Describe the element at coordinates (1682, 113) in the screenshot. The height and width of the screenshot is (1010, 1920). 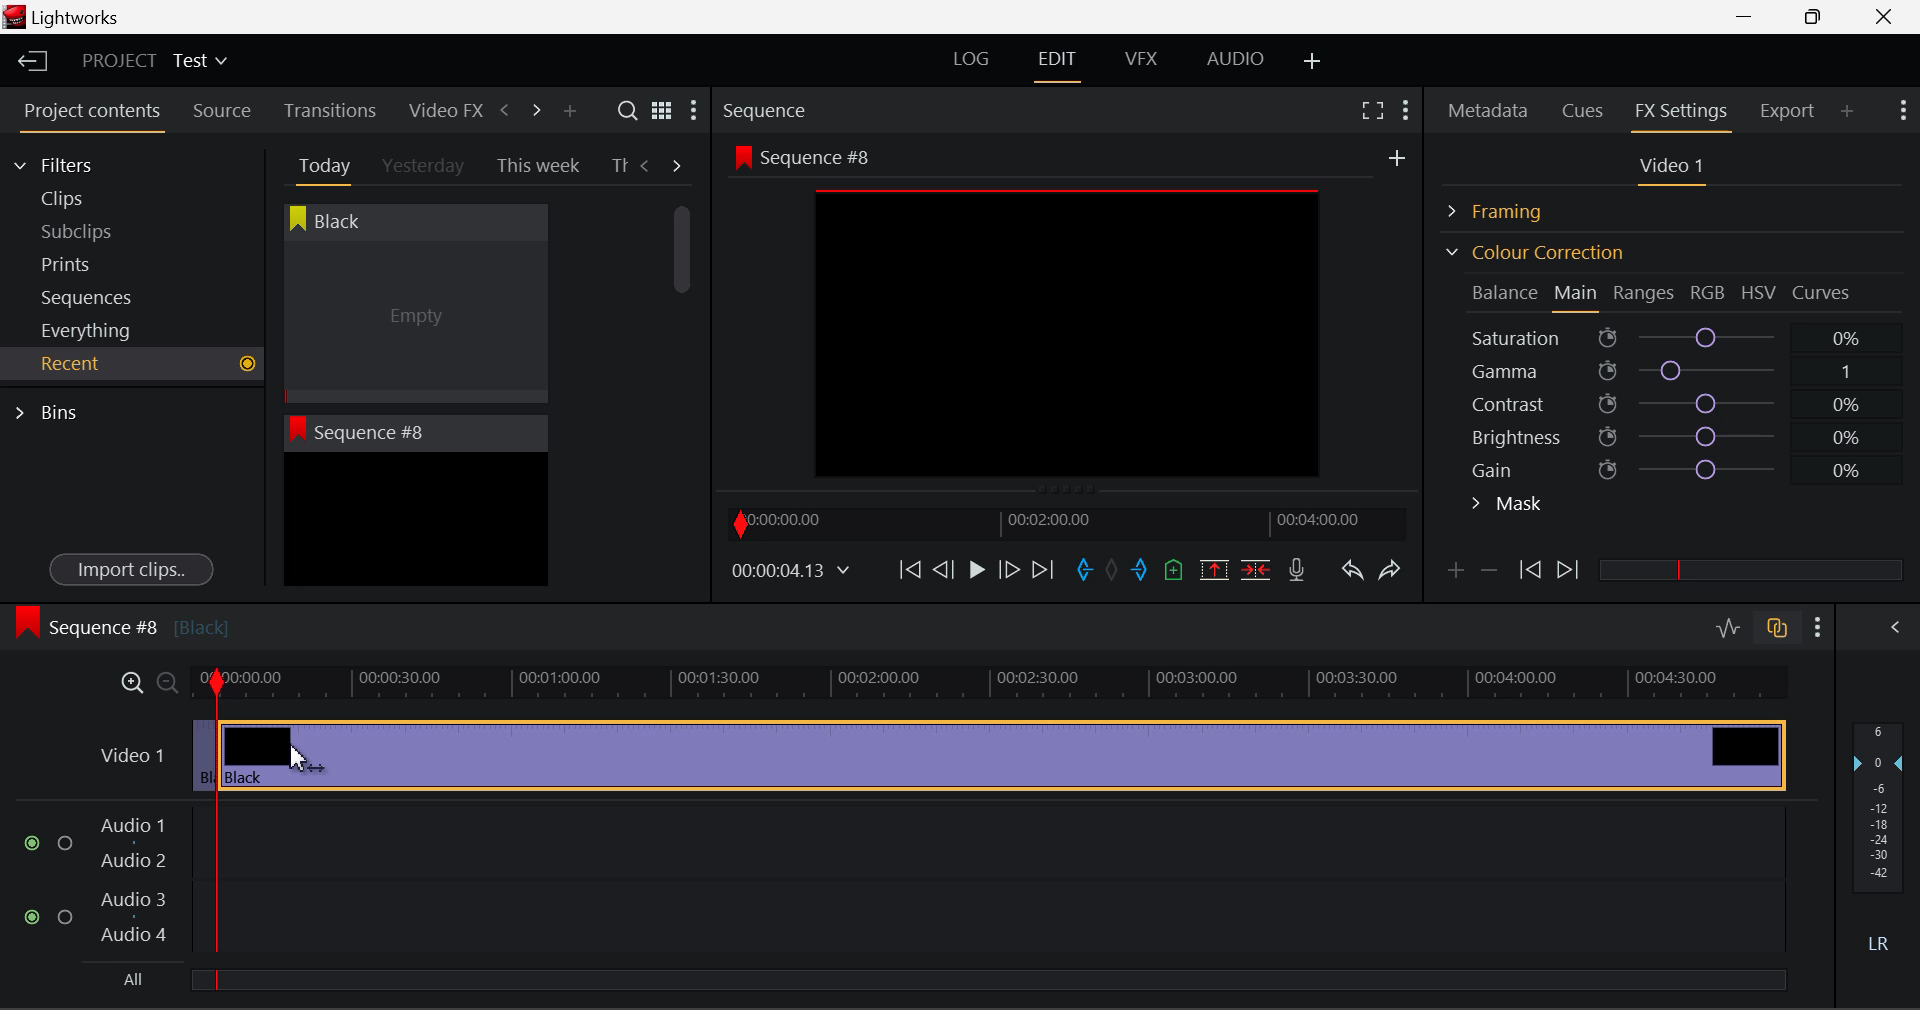
I see `FX Settings Panel Open` at that location.